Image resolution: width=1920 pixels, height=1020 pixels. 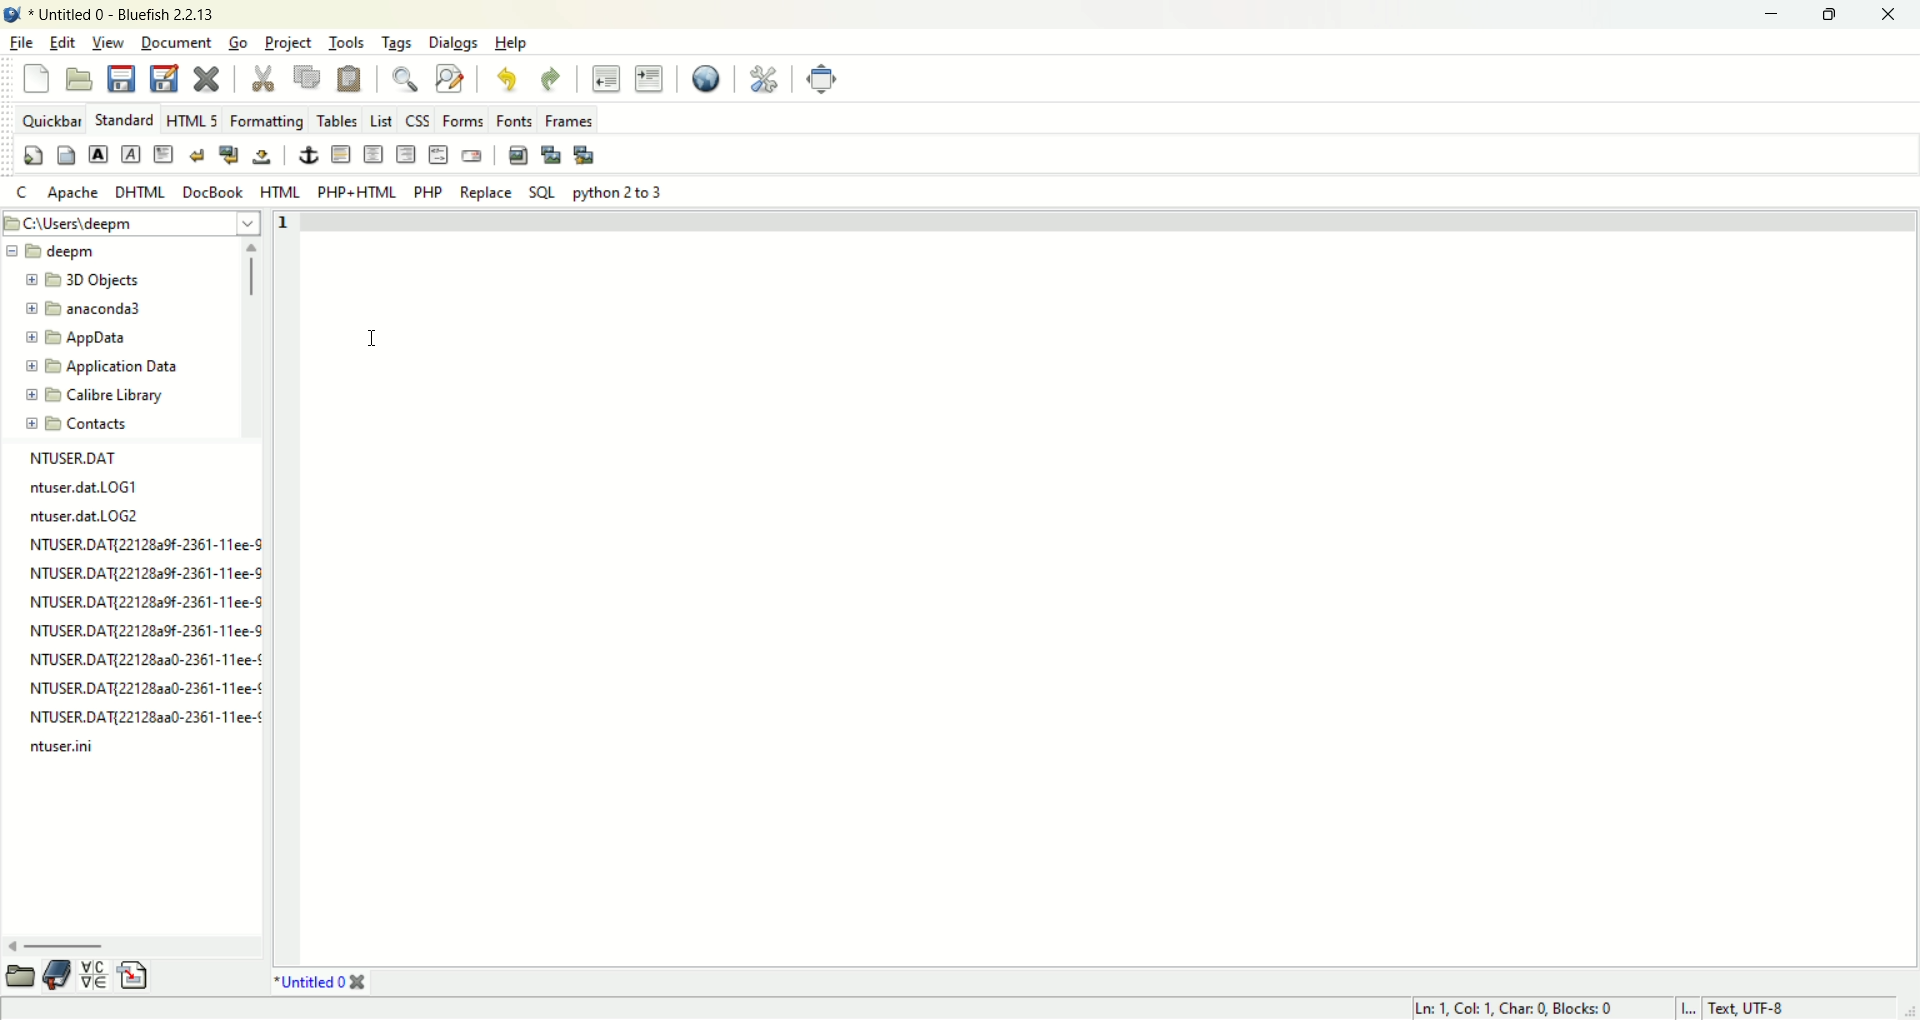 What do you see at coordinates (91, 523) in the screenshot?
I see `ntuser.dat.LOG2` at bounding box center [91, 523].